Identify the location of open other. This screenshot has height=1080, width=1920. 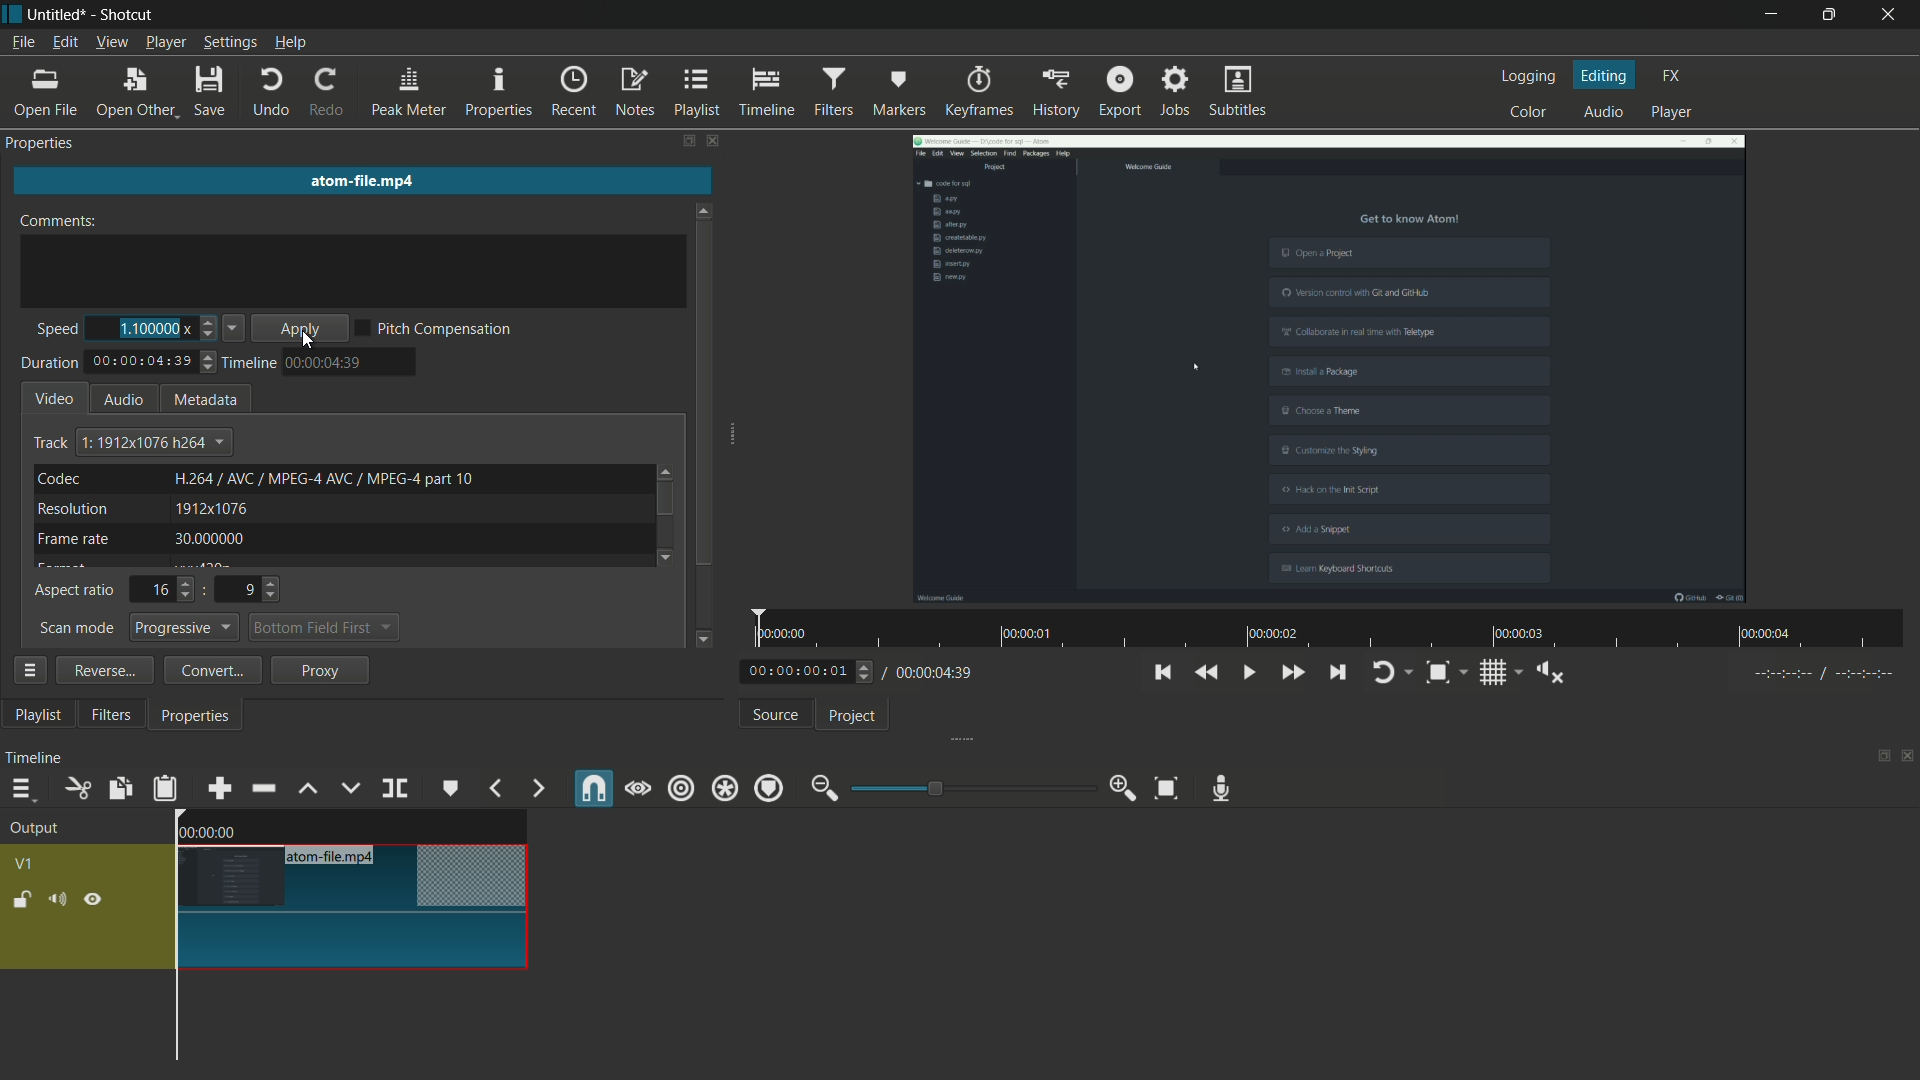
(133, 93).